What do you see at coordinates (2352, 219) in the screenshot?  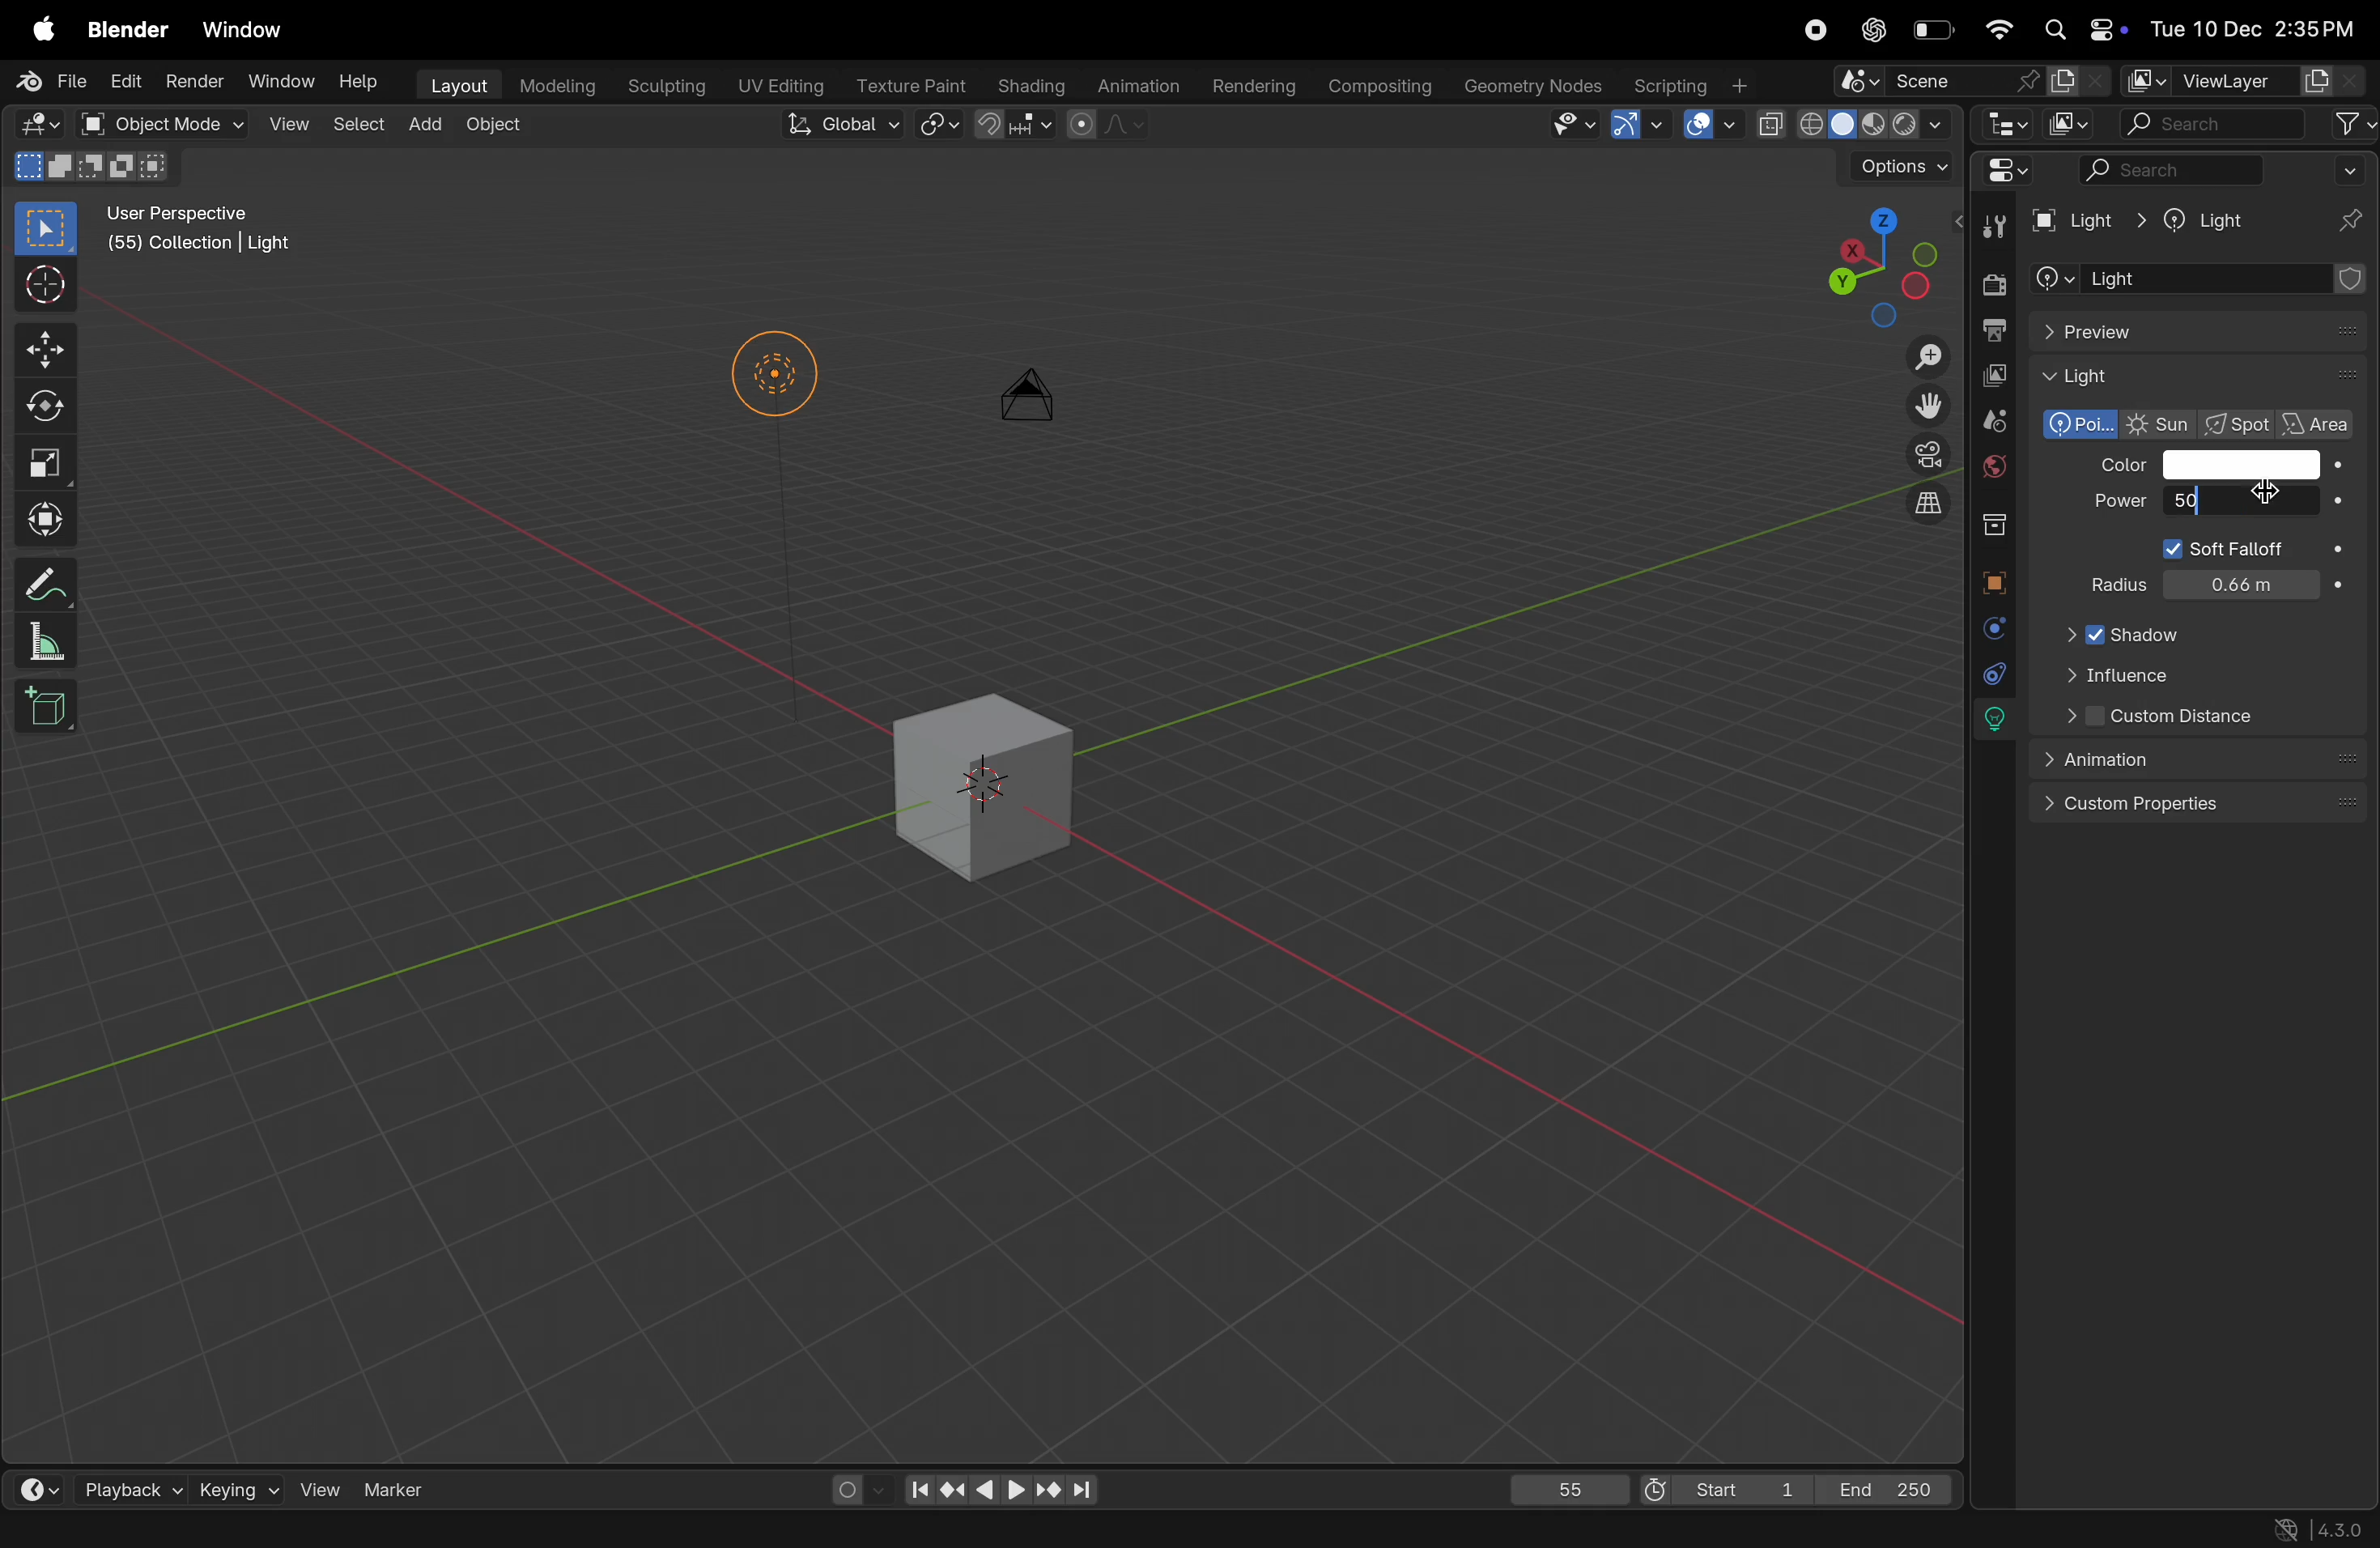 I see `pins` at bounding box center [2352, 219].